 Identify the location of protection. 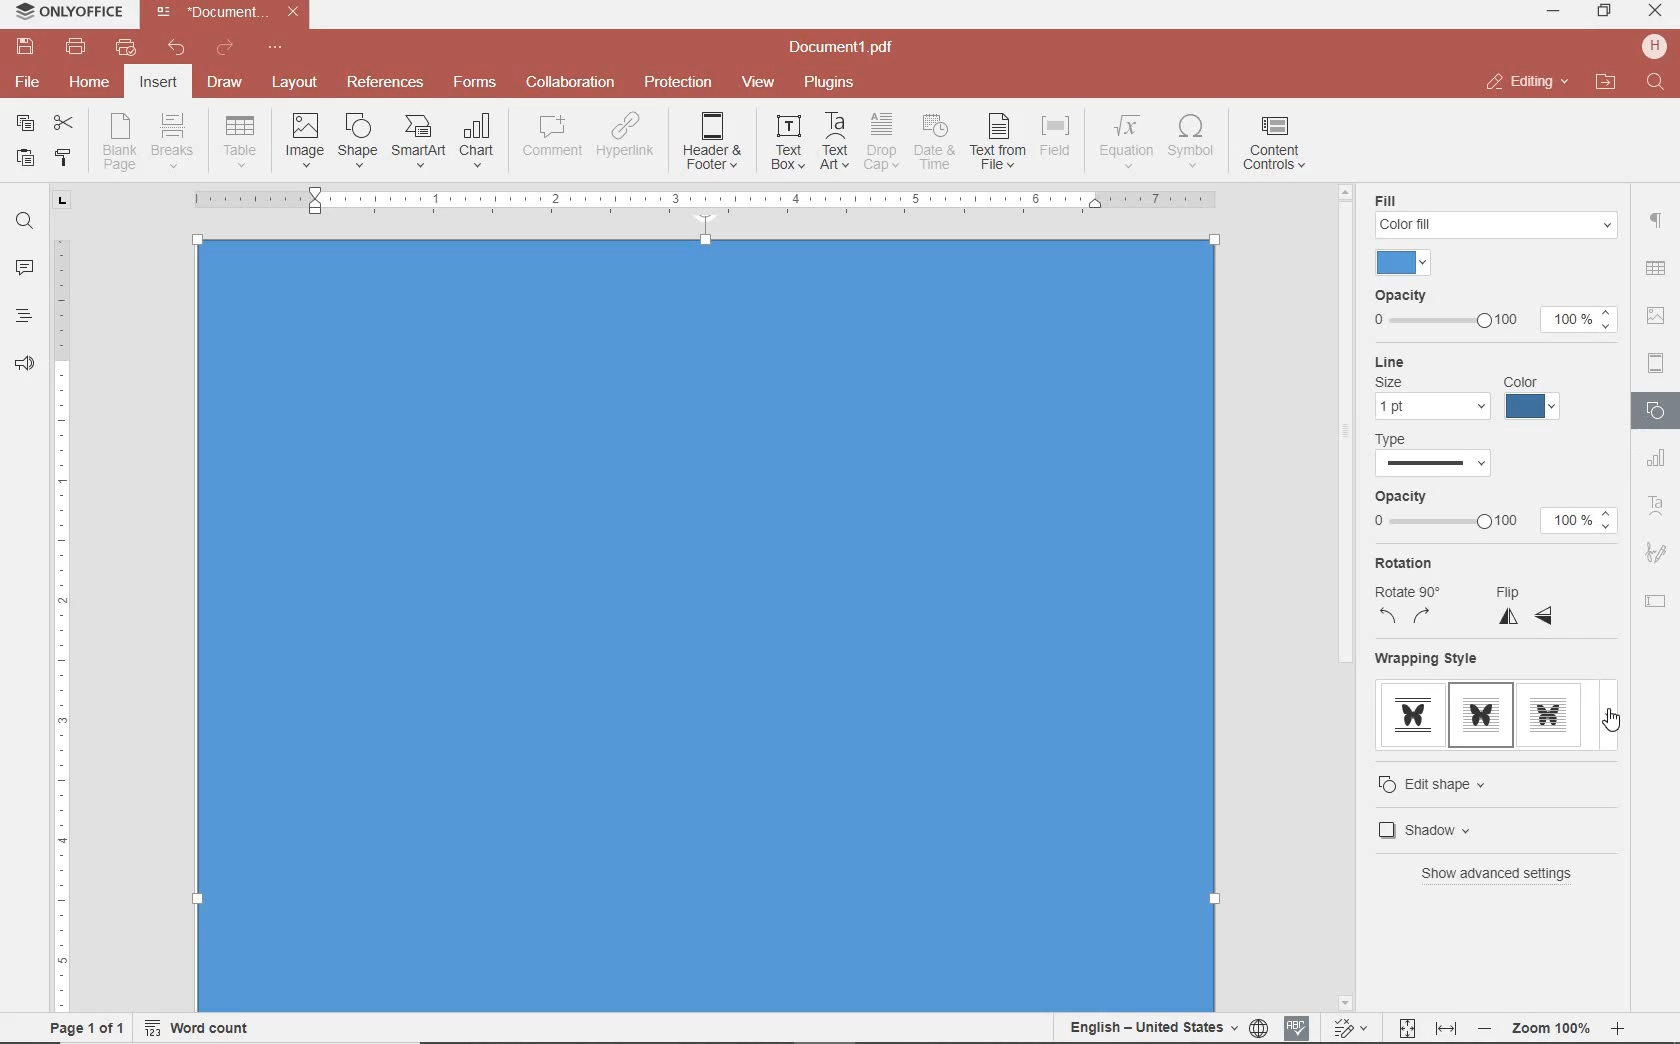
(679, 83).